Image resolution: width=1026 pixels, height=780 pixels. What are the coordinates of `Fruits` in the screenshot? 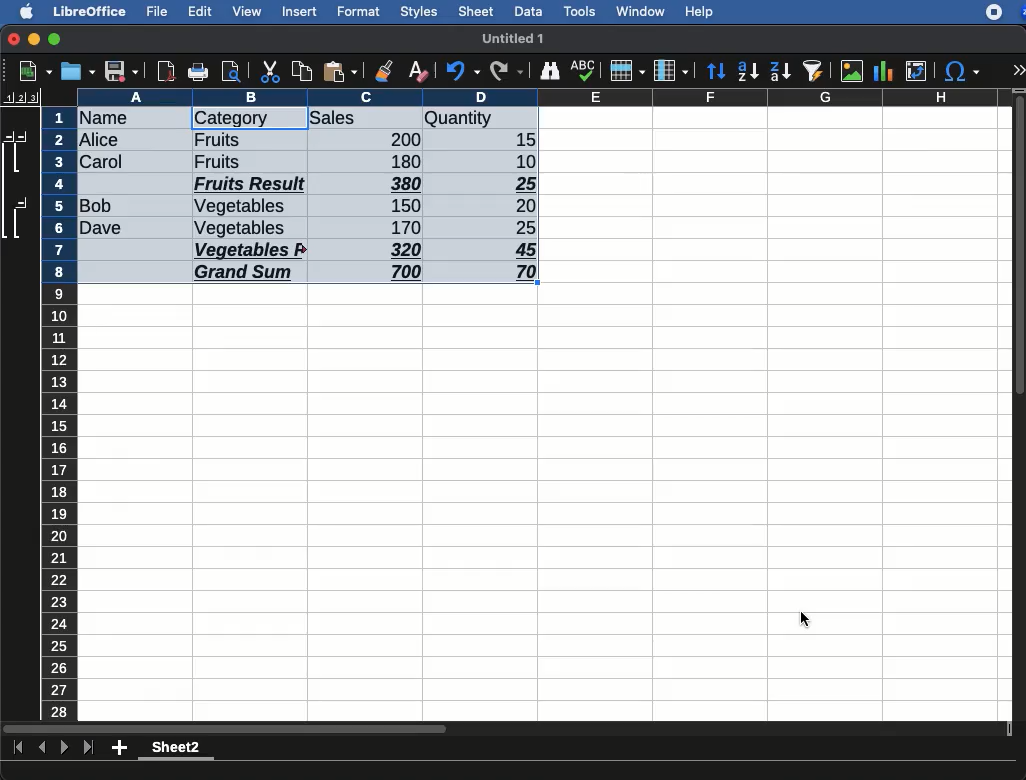 It's located at (220, 139).